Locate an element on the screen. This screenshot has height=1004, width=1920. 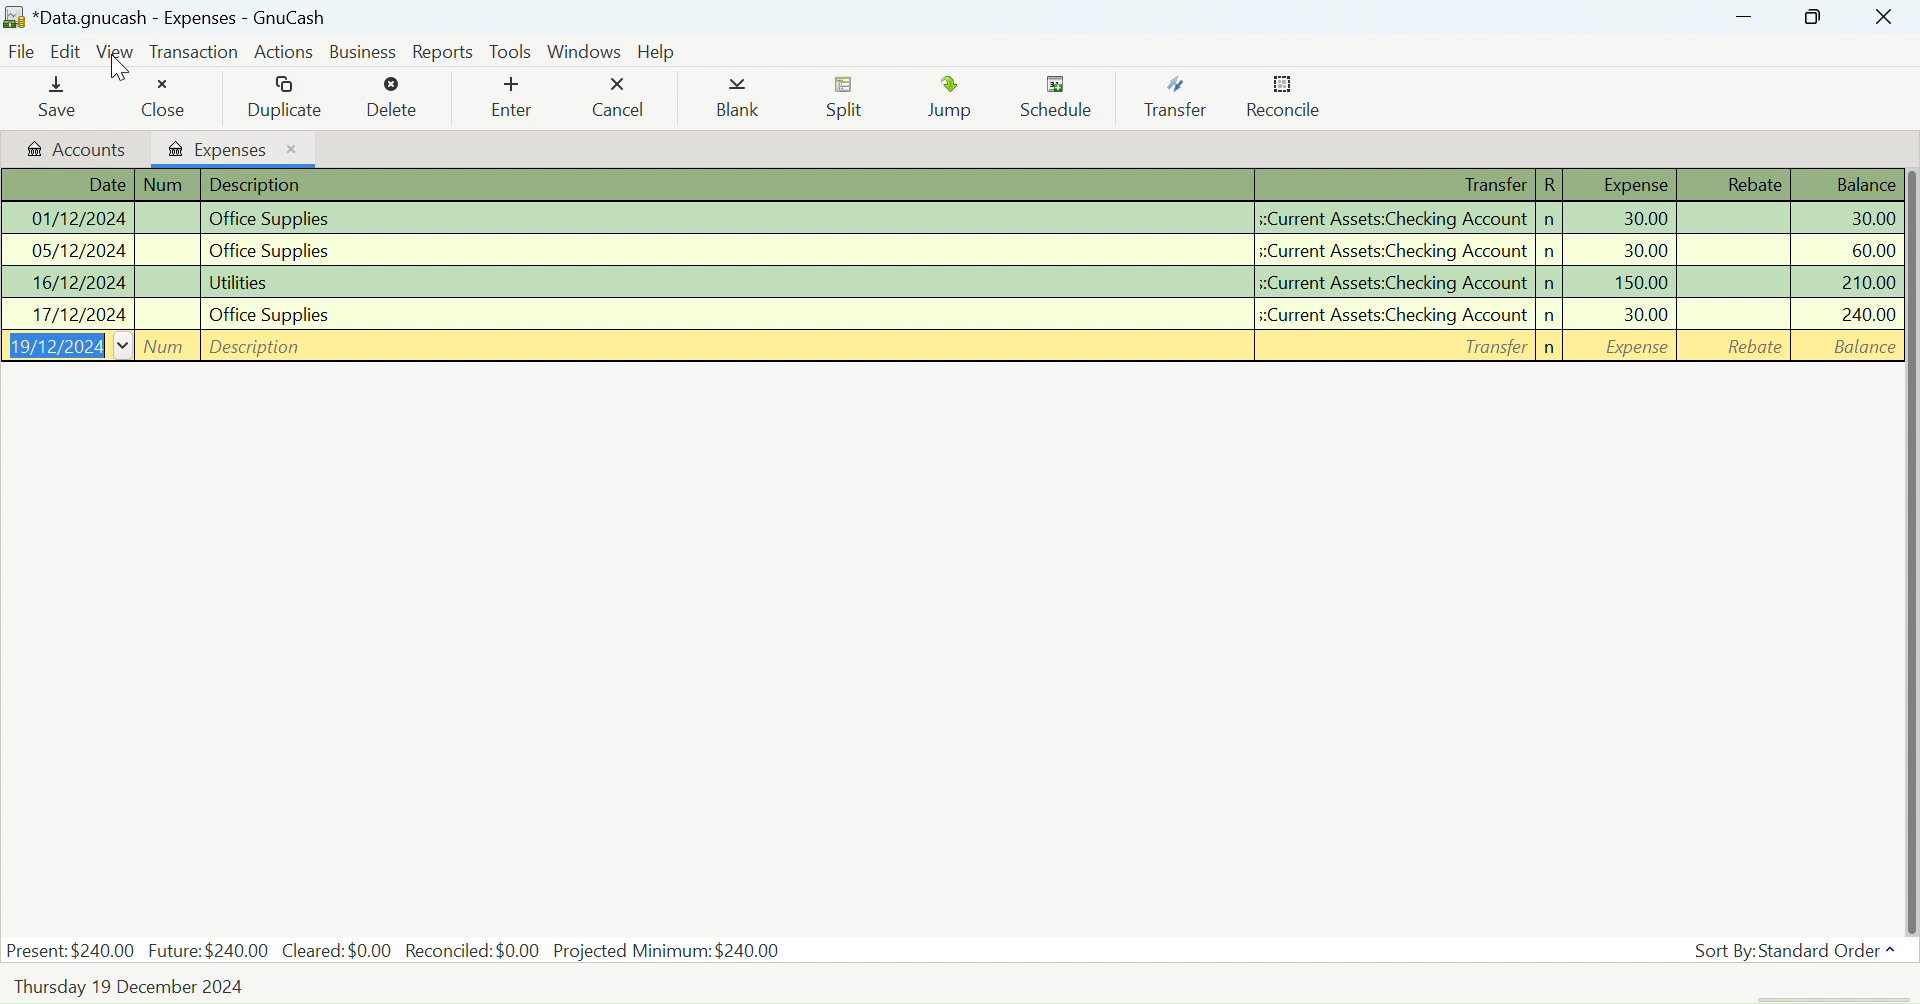
Transfer is located at coordinates (1182, 98).